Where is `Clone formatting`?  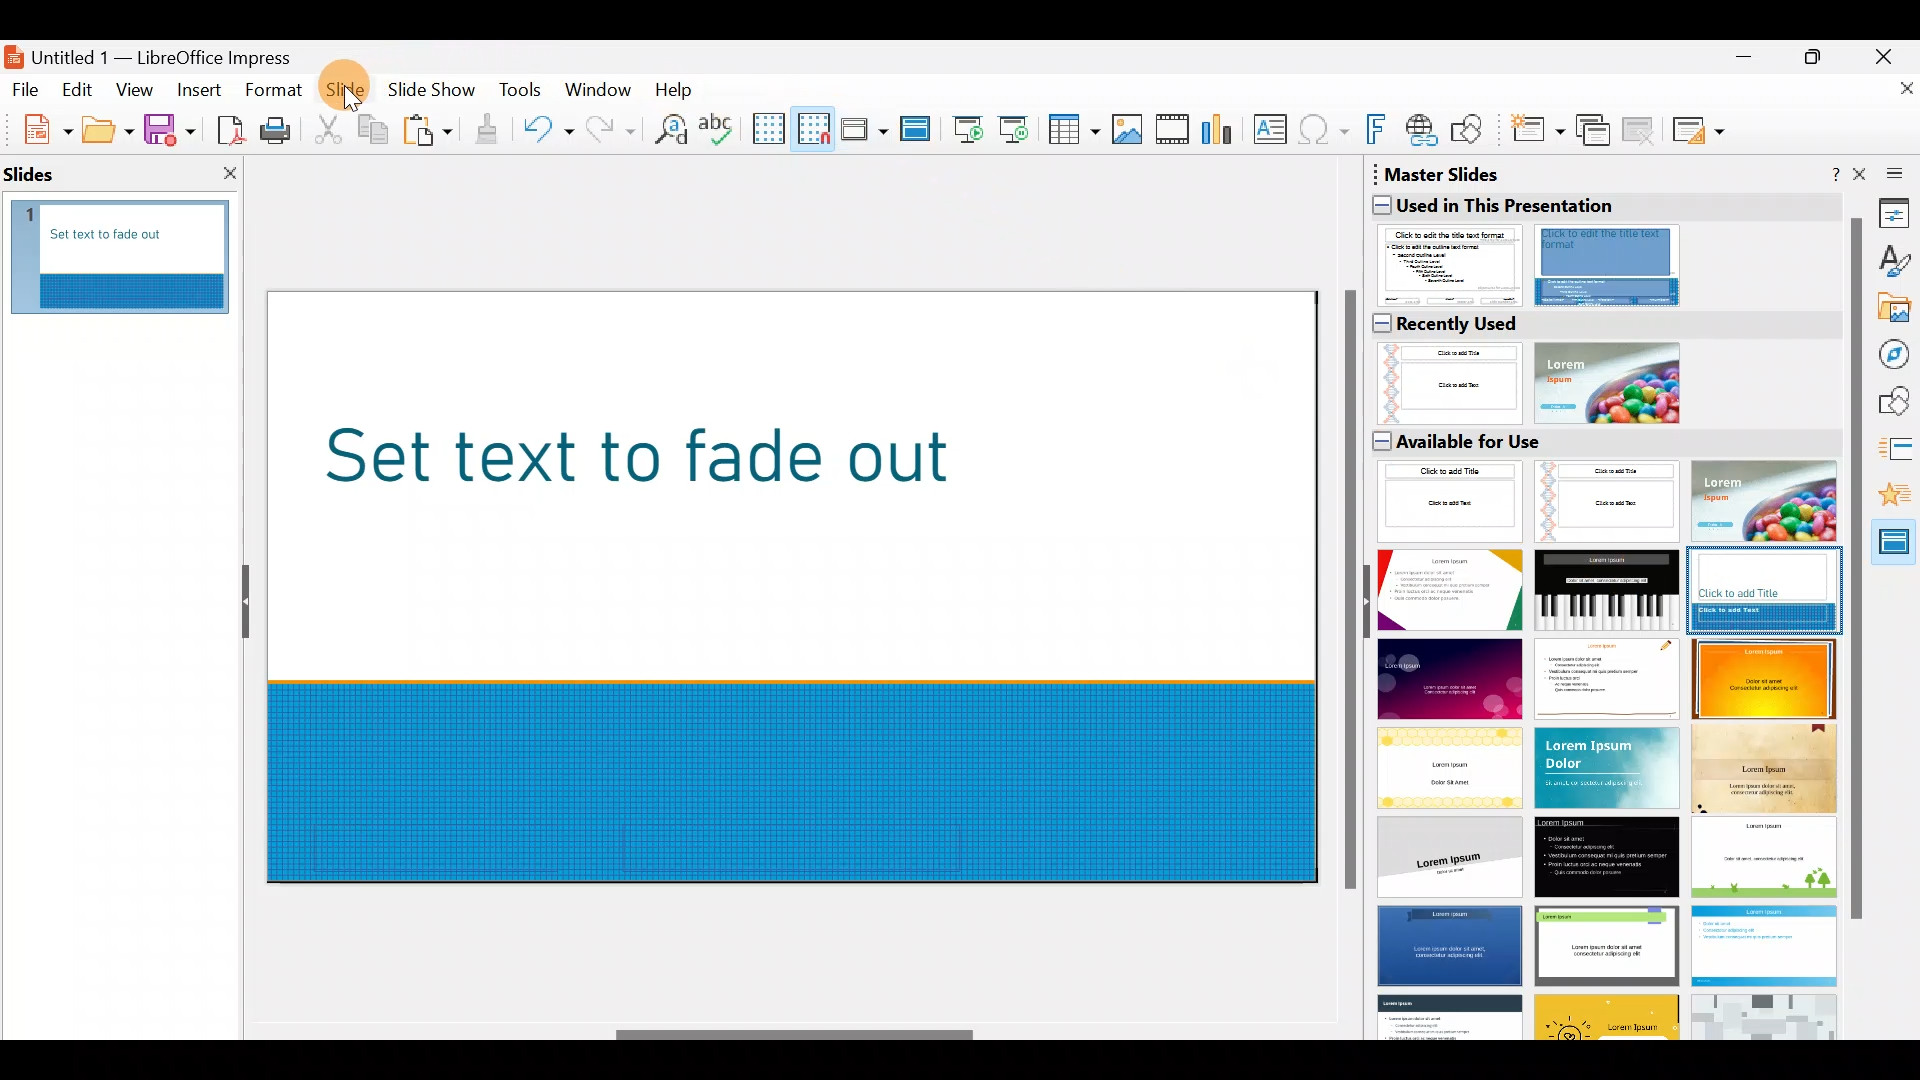 Clone formatting is located at coordinates (490, 130).